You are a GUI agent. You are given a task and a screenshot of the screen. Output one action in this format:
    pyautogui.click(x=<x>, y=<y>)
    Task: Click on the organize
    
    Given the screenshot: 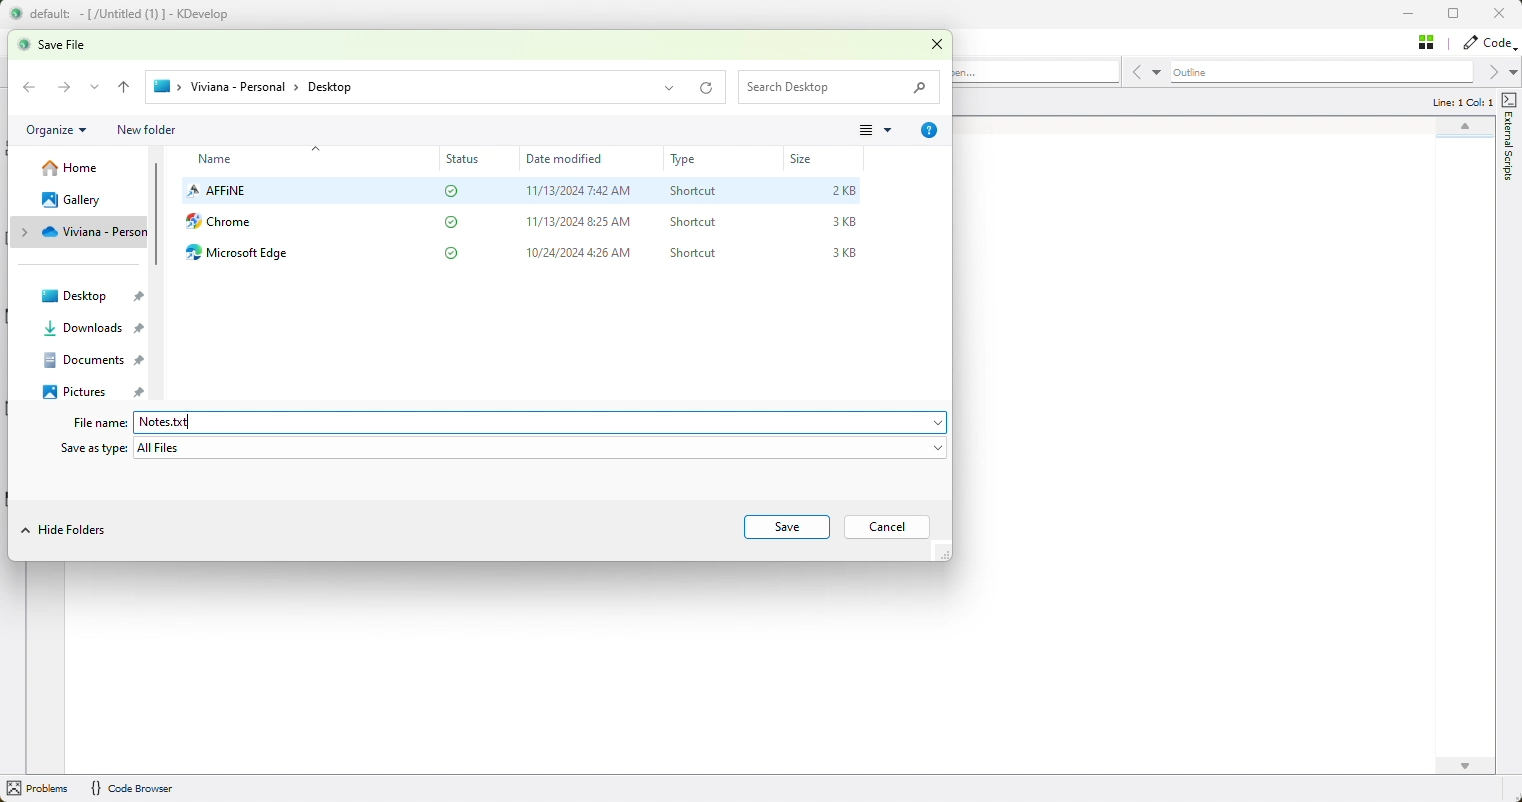 What is the action you would take?
    pyautogui.click(x=57, y=132)
    